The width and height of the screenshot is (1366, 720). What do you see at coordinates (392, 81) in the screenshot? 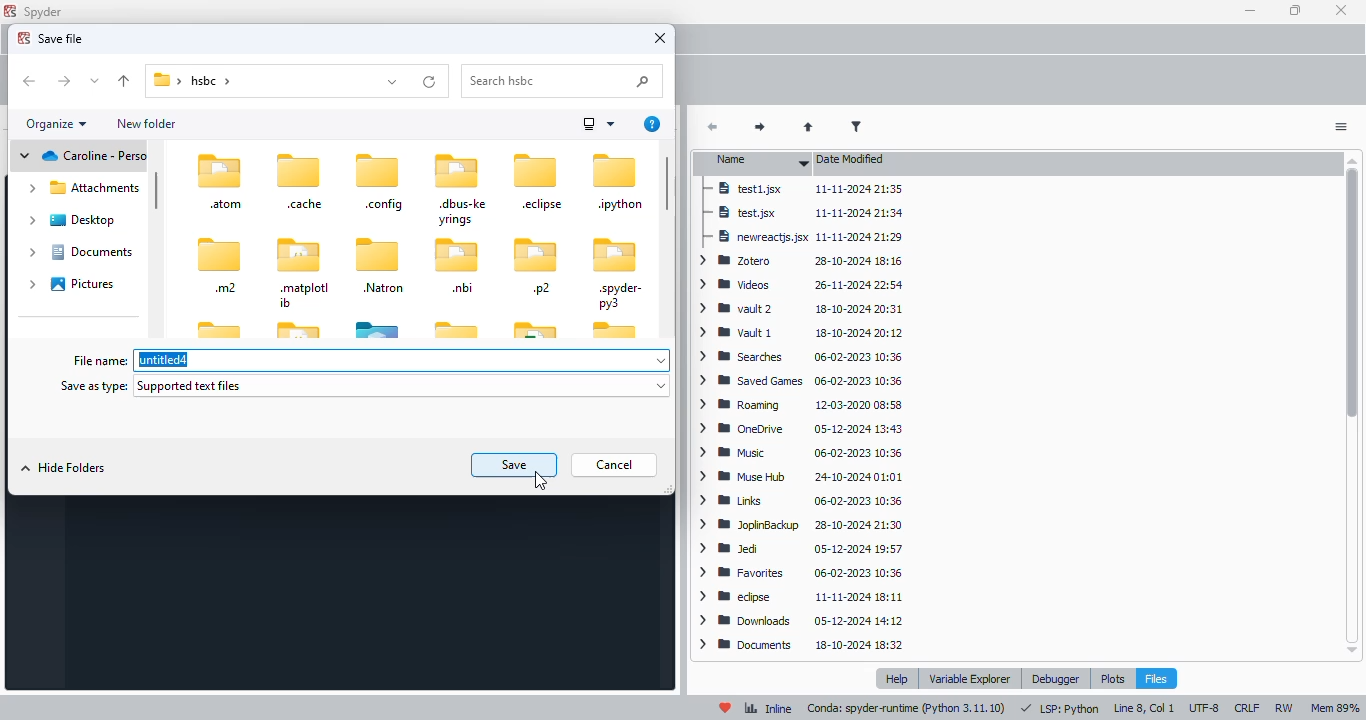
I see `previous locations` at bounding box center [392, 81].